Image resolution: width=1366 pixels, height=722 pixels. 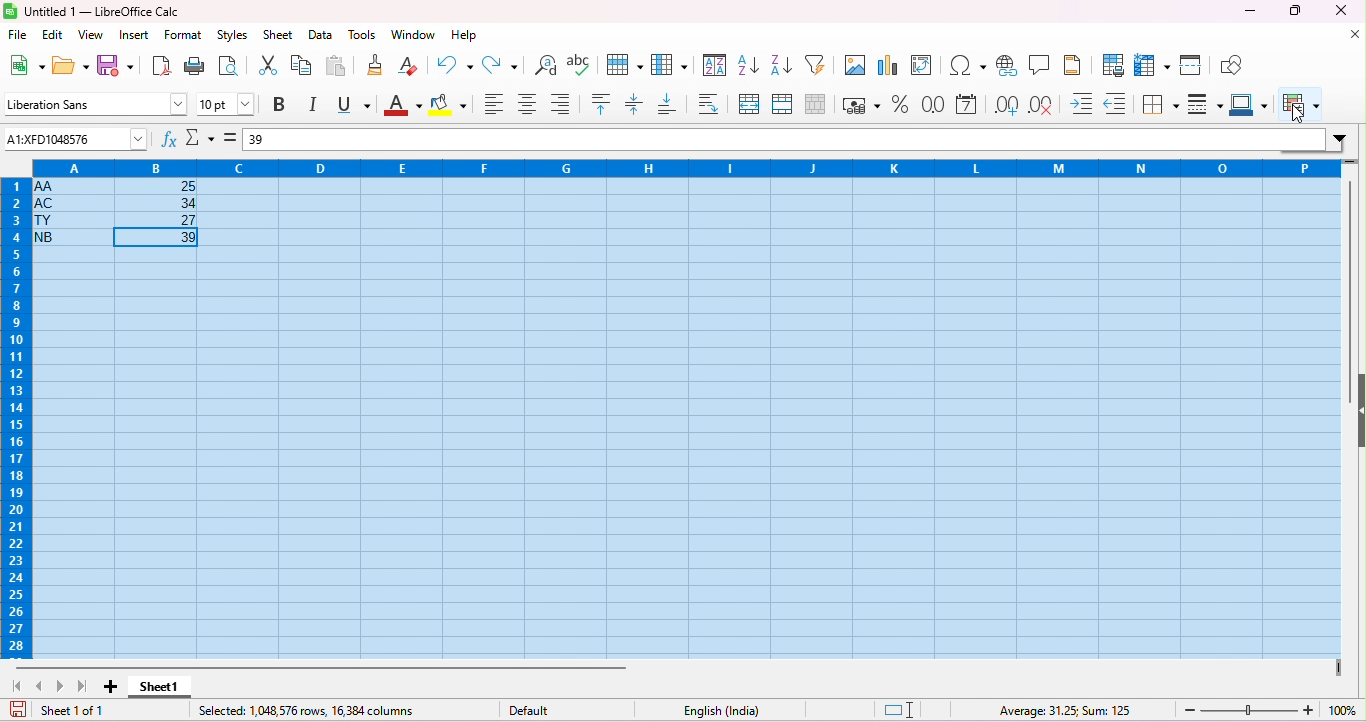 What do you see at coordinates (1205, 103) in the screenshot?
I see `border style` at bounding box center [1205, 103].